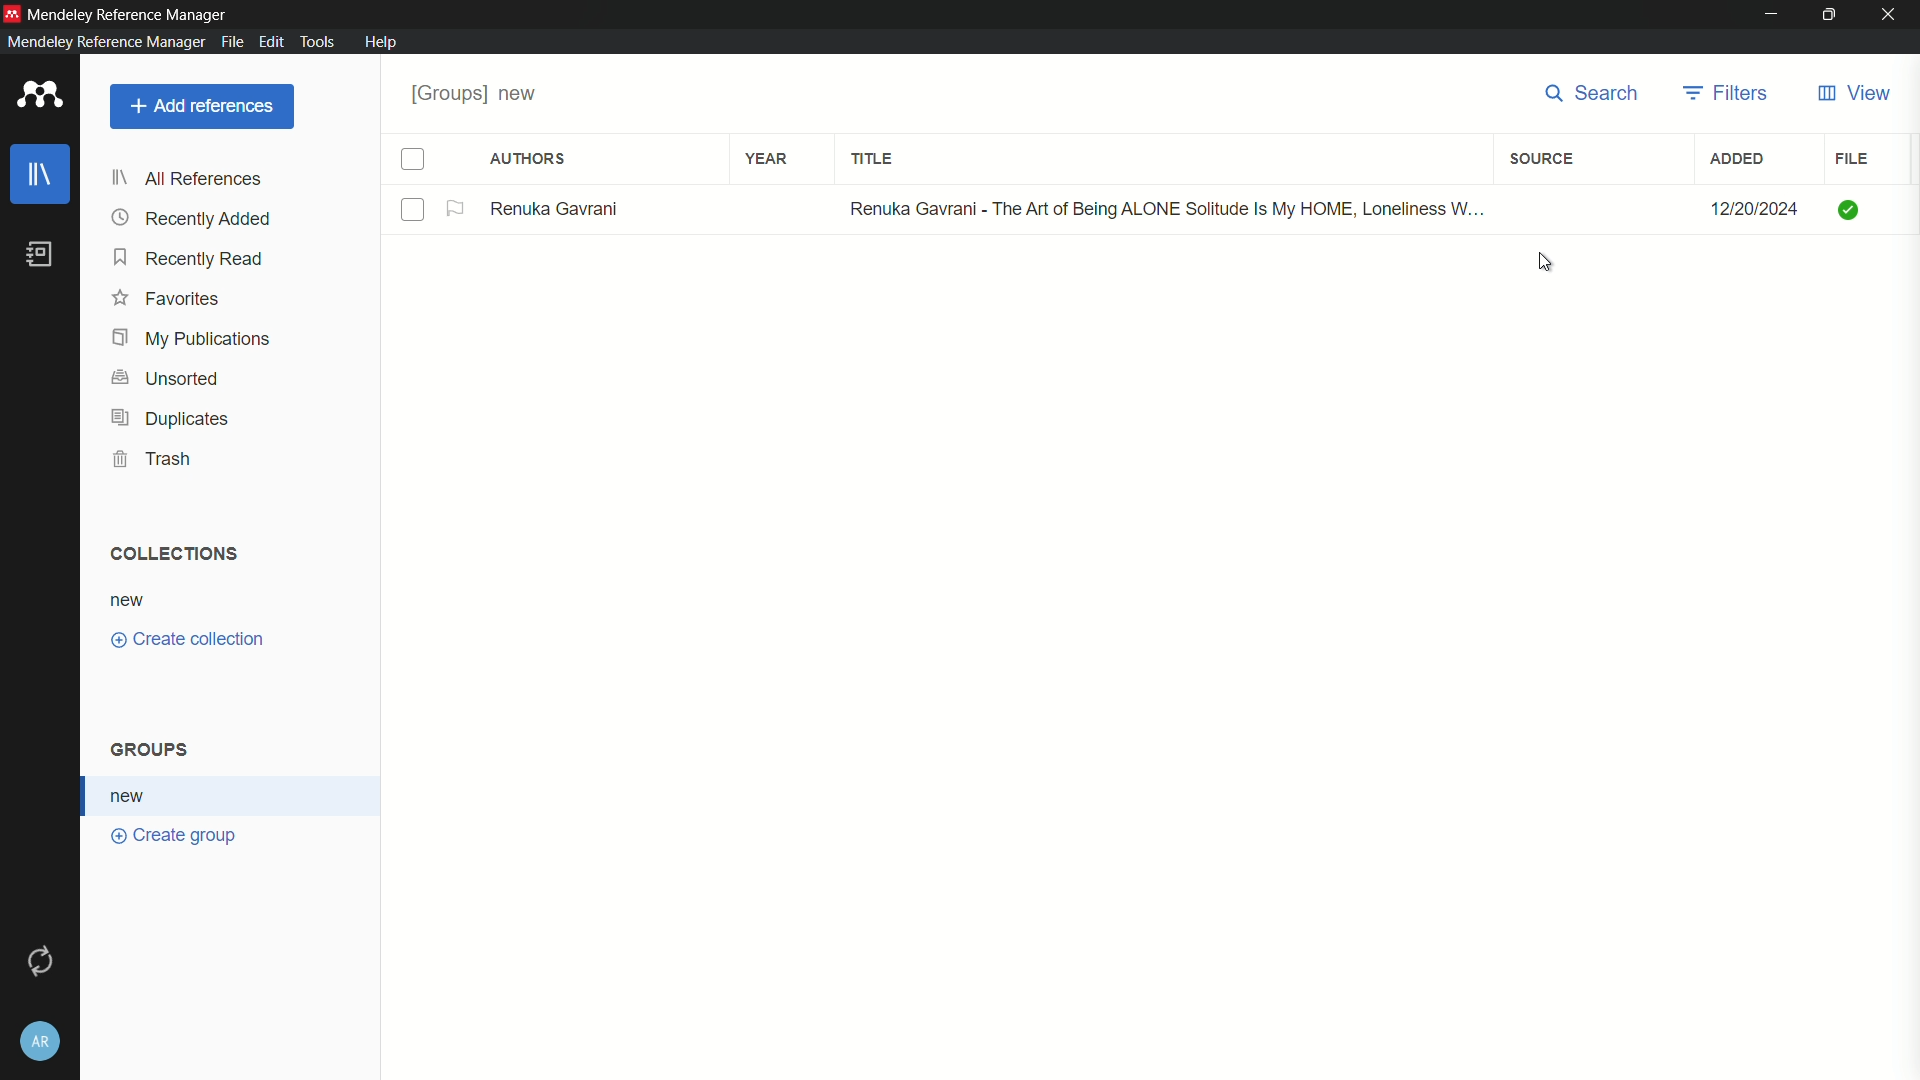 This screenshot has width=1920, height=1080. What do you see at coordinates (1729, 95) in the screenshot?
I see `filters` at bounding box center [1729, 95].